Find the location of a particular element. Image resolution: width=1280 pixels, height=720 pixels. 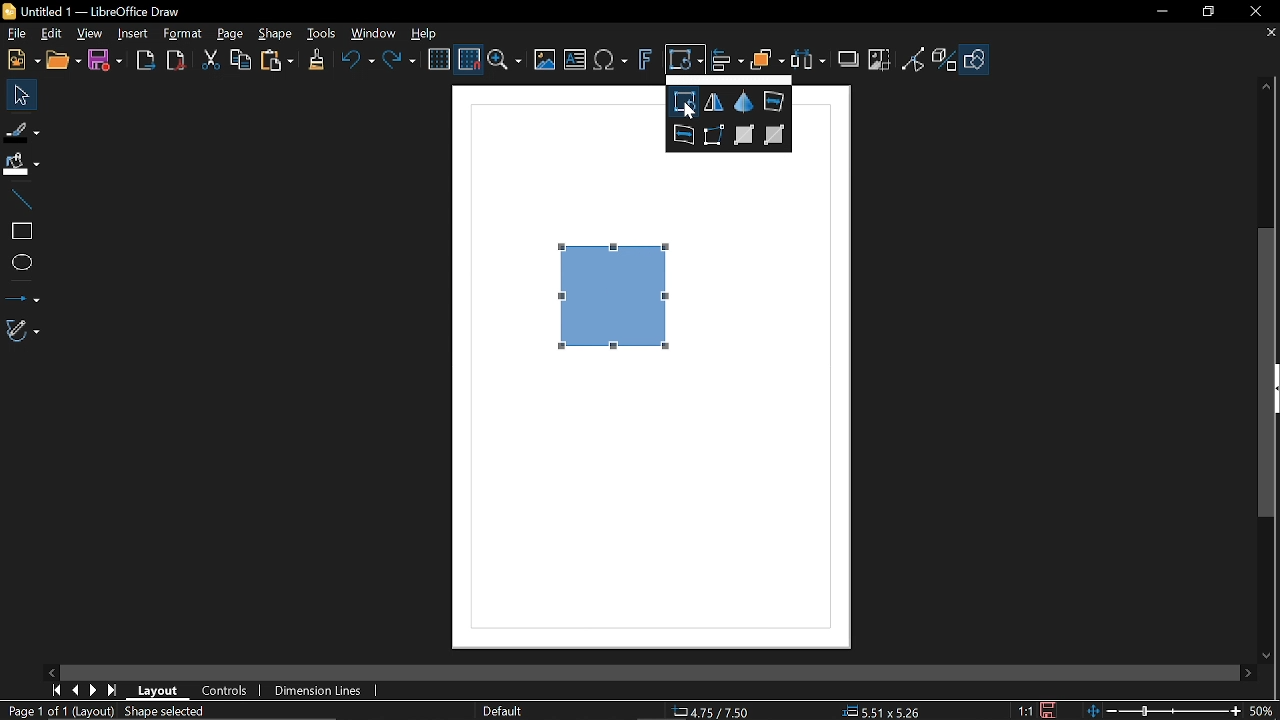

Vertical scrollbar is located at coordinates (1270, 375).